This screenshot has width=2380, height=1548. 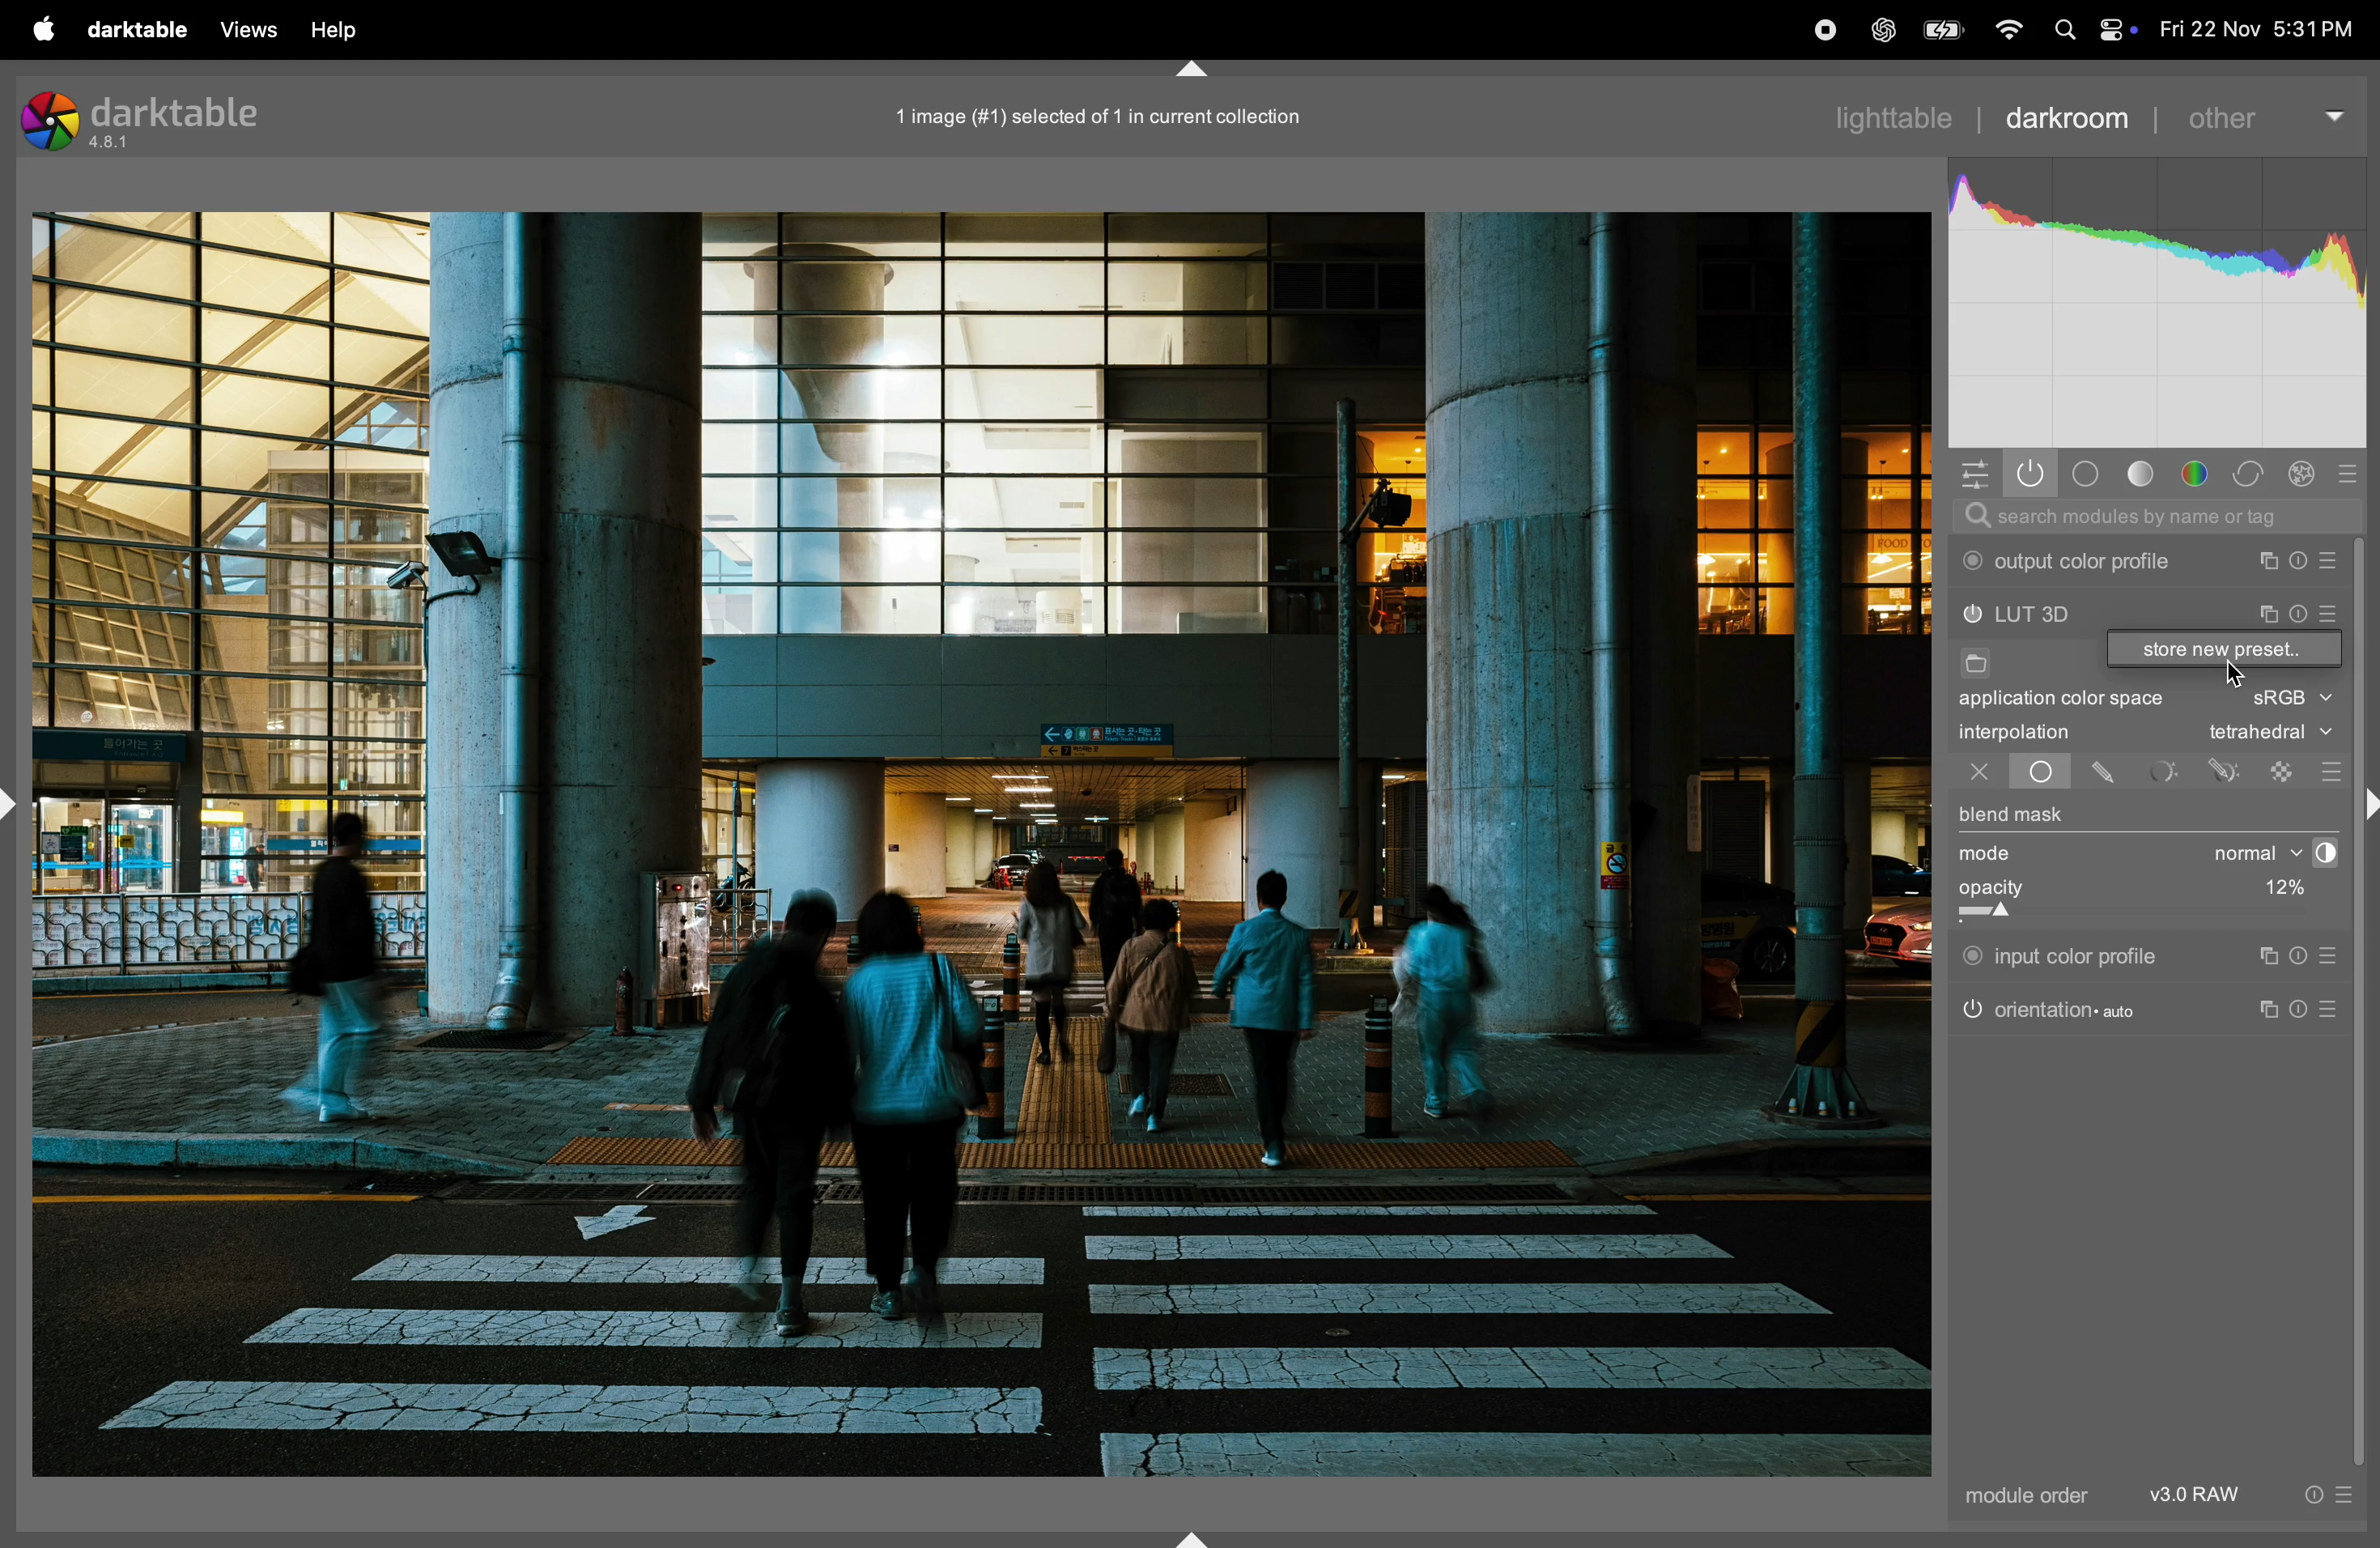 What do you see at coordinates (2059, 616) in the screenshot?
I see `lut 3d` at bounding box center [2059, 616].